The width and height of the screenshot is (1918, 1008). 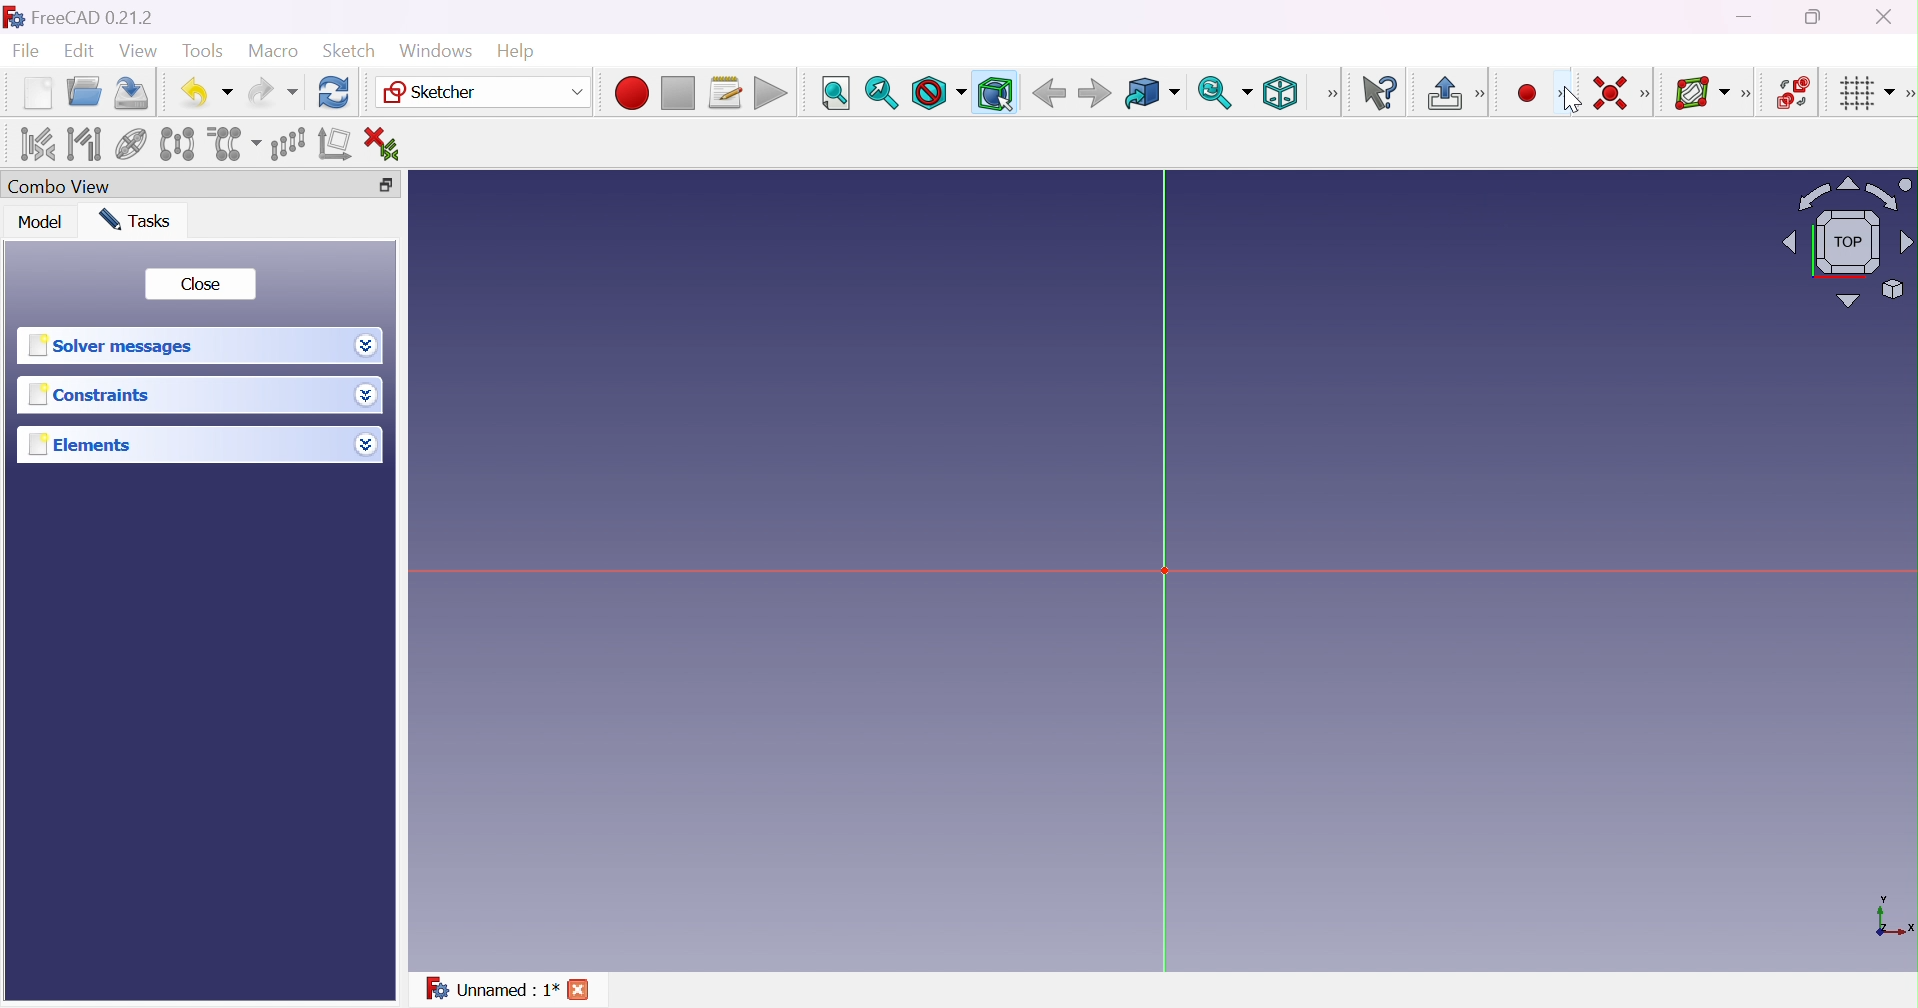 I want to click on Viewing angle, so click(x=1850, y=241).